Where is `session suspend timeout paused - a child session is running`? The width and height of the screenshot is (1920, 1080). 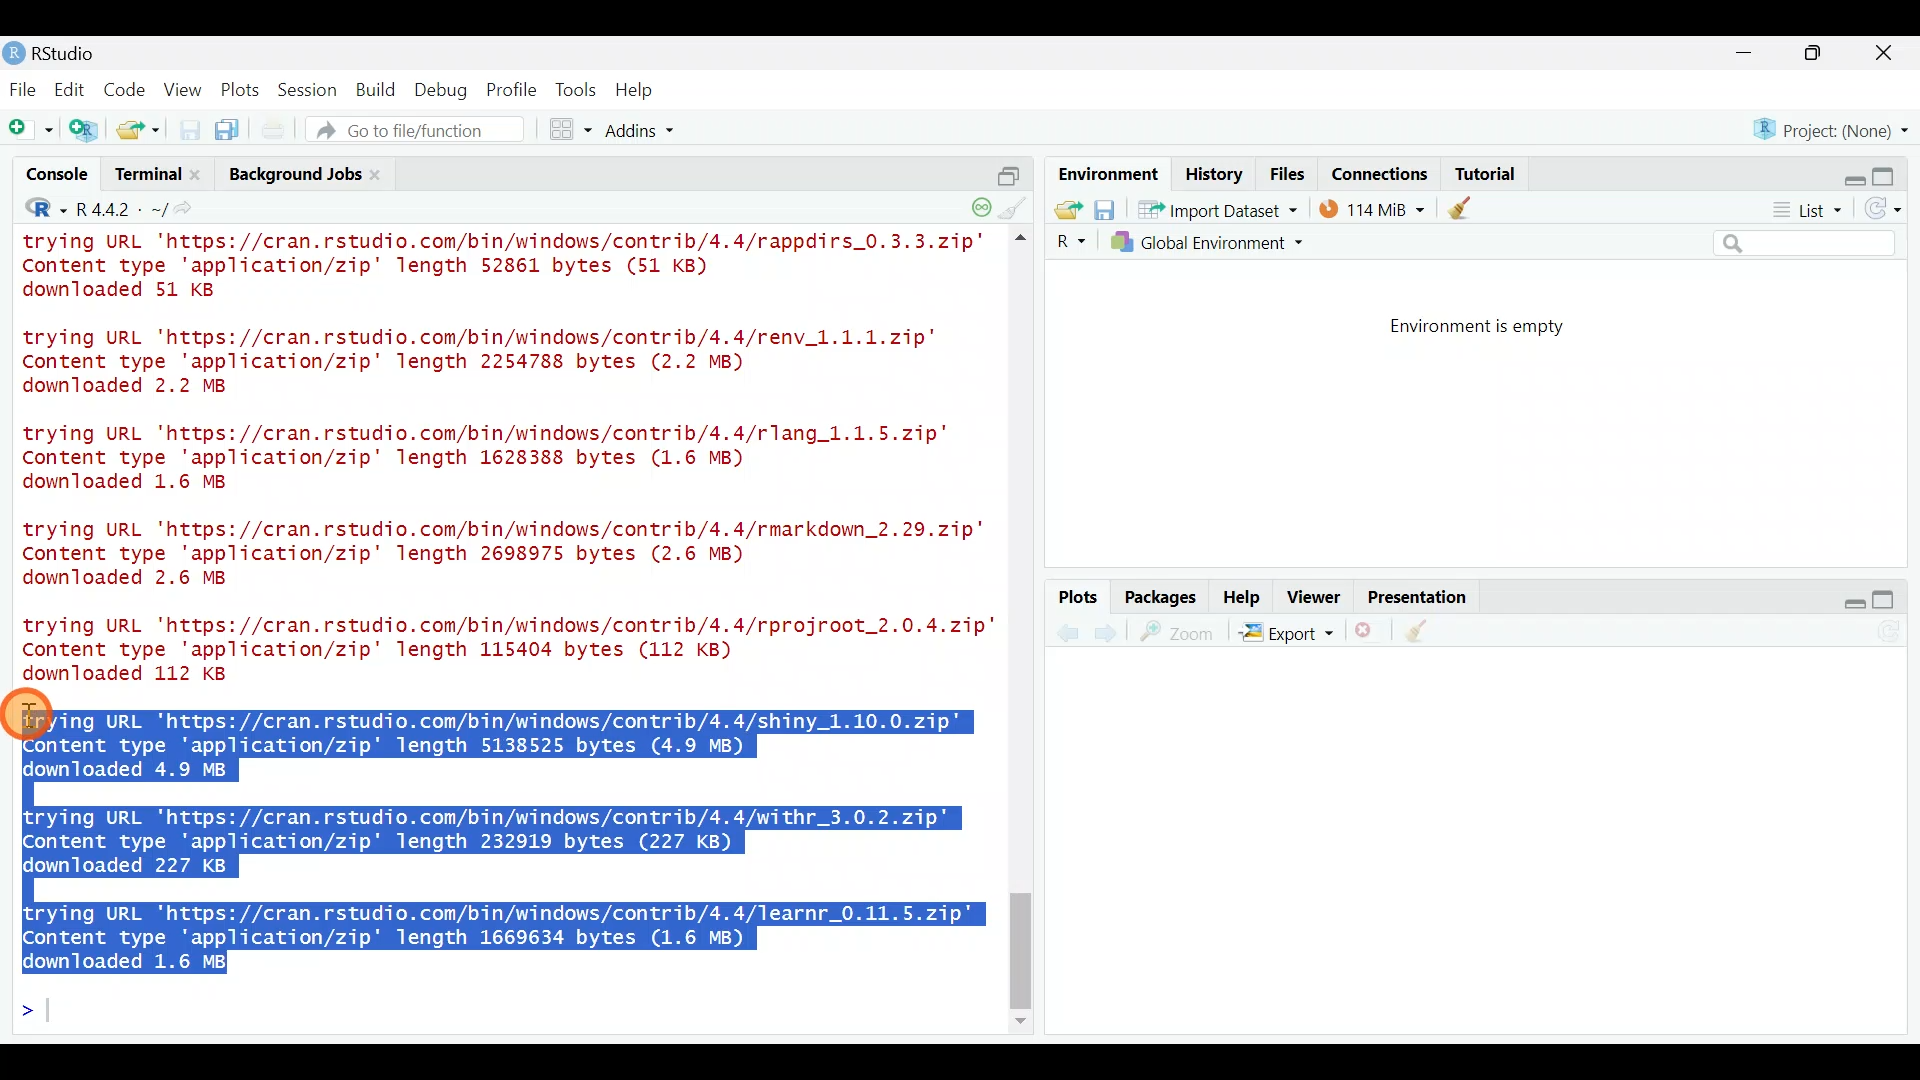 session suspend timeout paused - a child session is running is located at coordinates (980, 201).